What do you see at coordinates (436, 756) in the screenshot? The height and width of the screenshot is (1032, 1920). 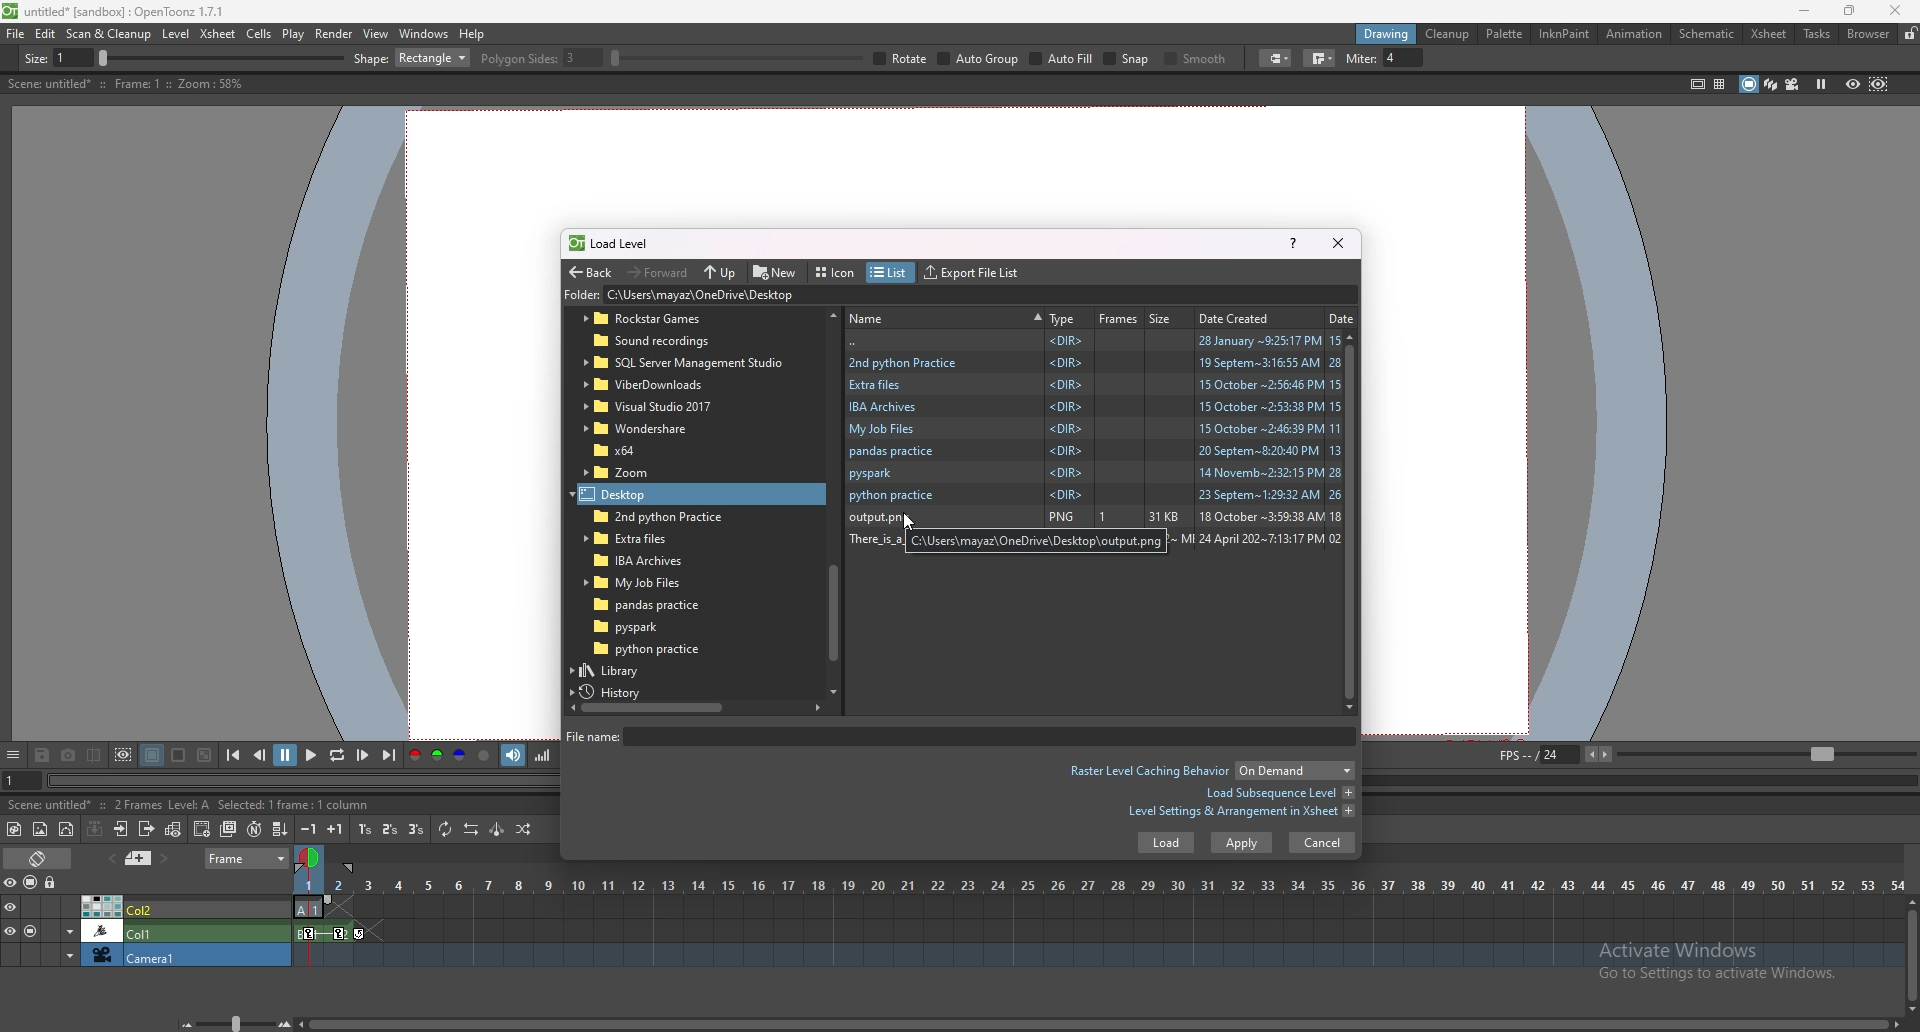 I see `green channel` at bounding box center [436, 756].